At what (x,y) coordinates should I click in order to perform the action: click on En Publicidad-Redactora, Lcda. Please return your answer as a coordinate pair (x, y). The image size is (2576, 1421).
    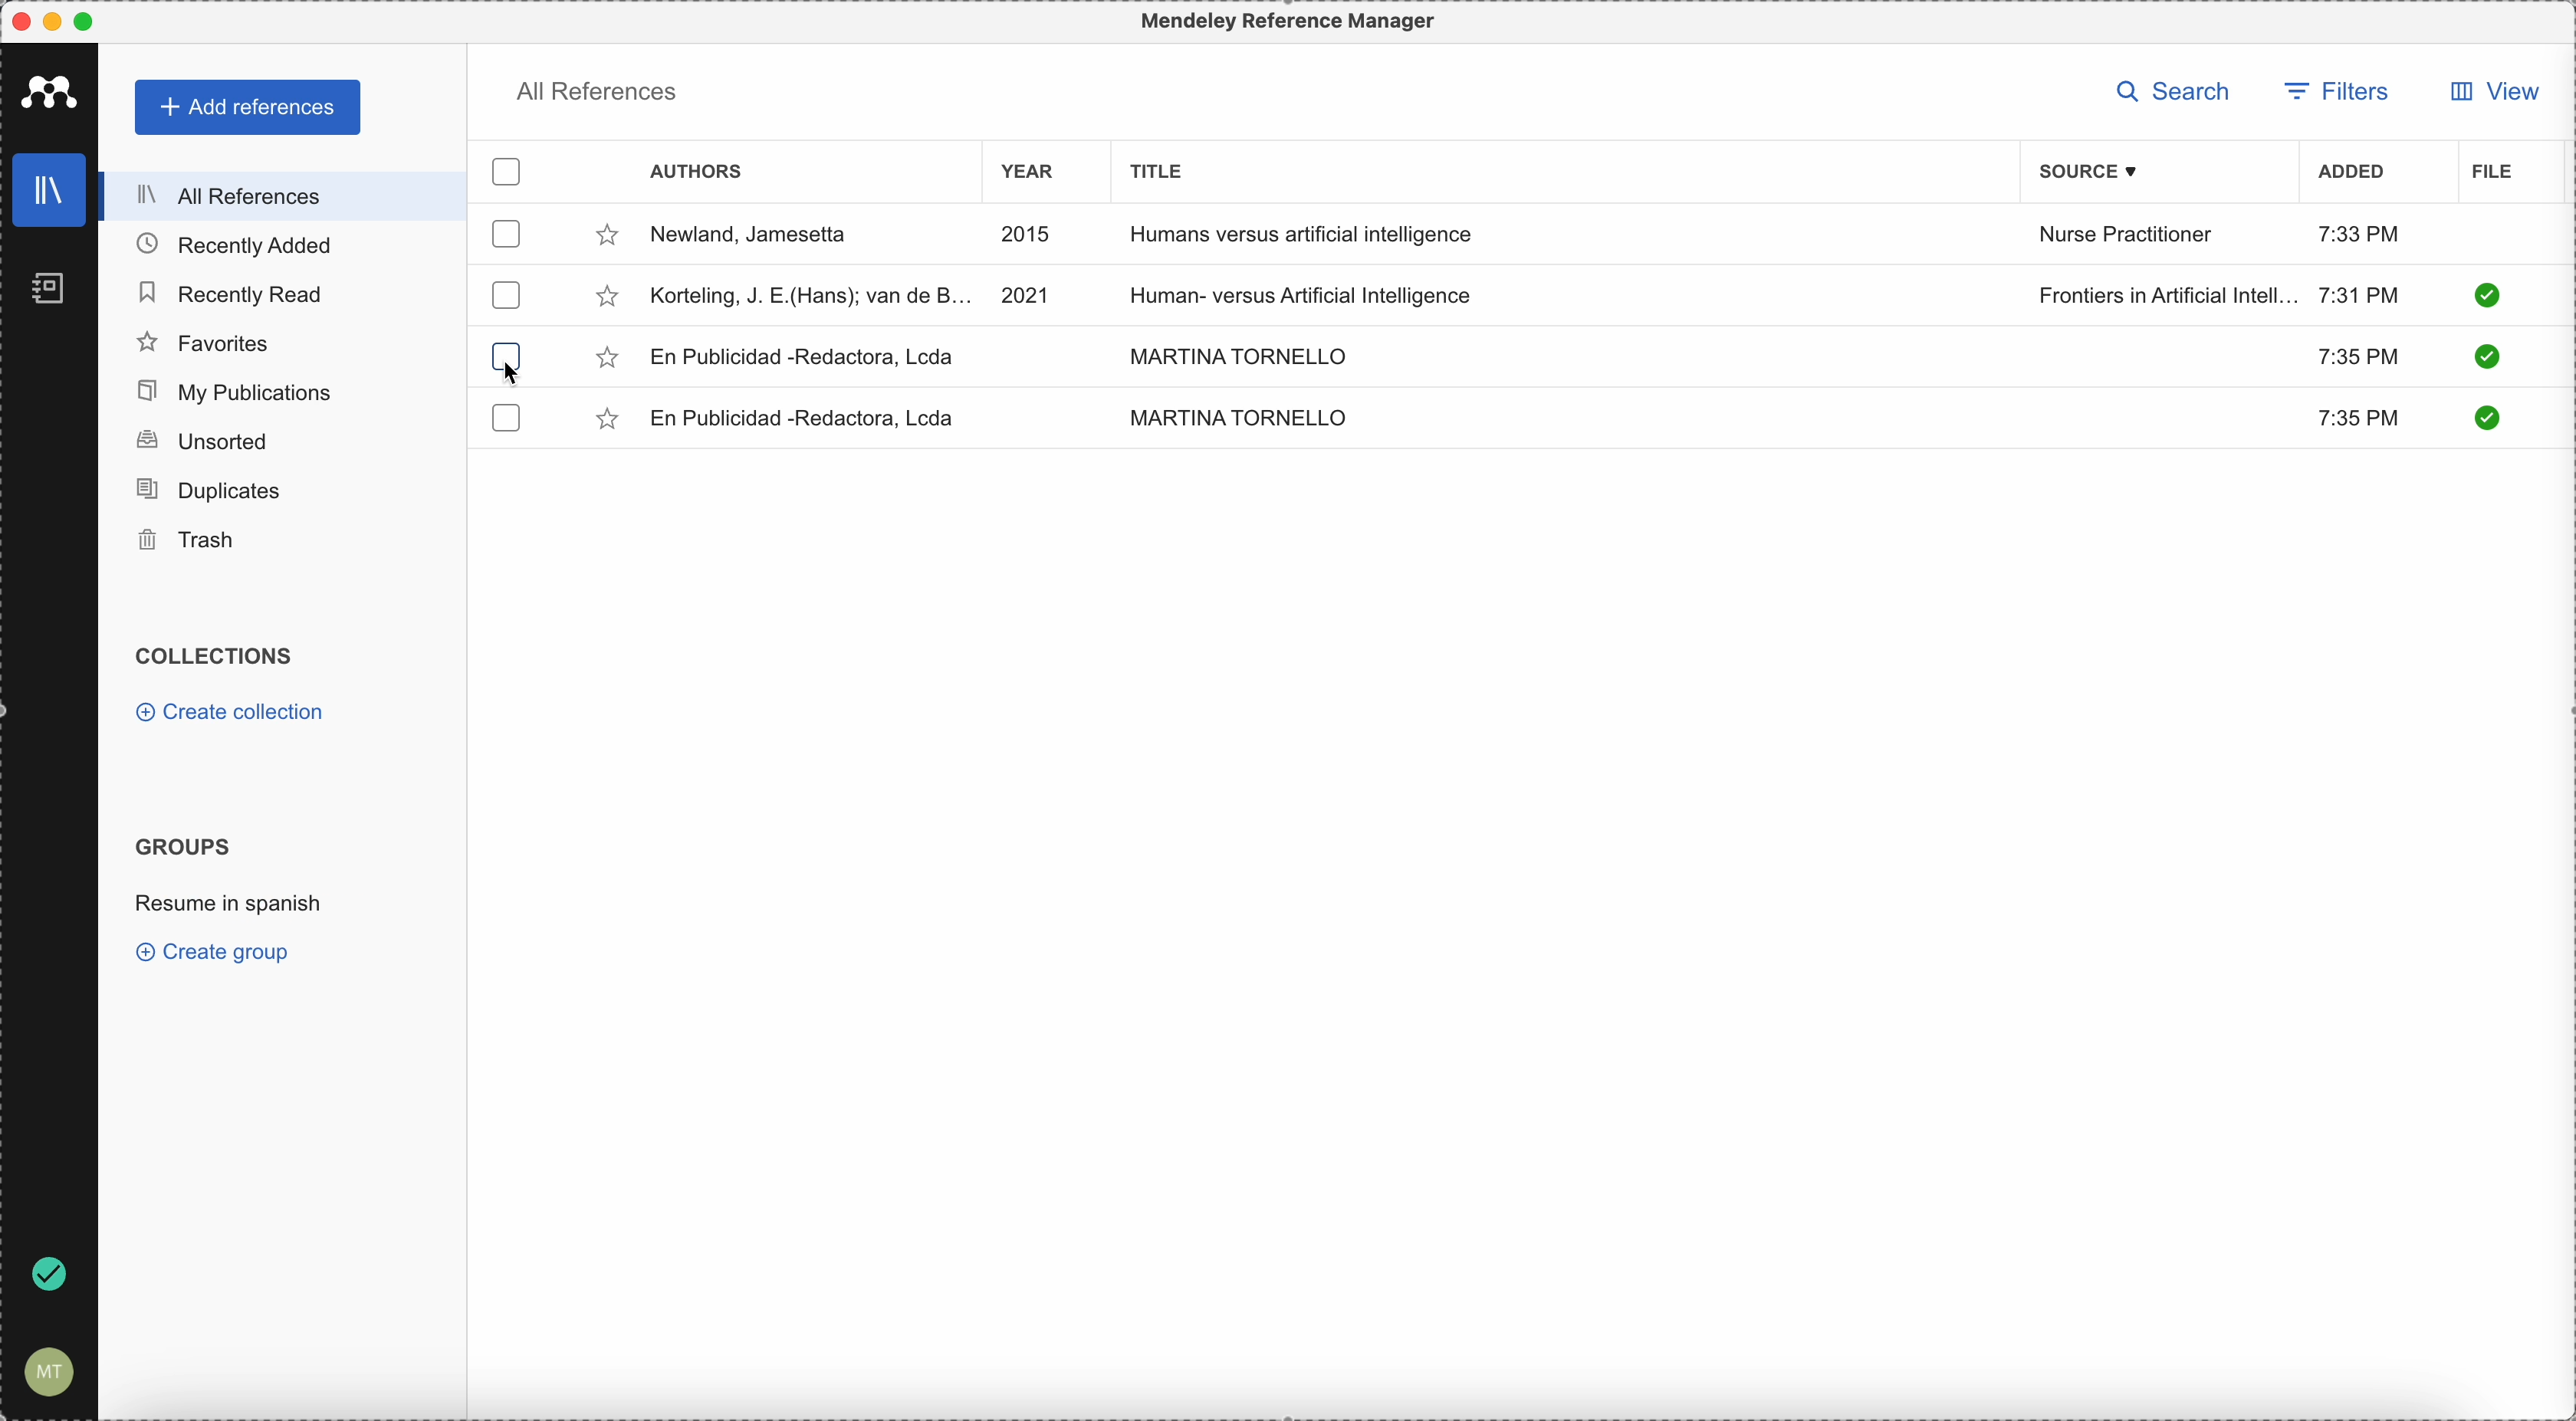
    Looking at the image, I should click on (804, 357).